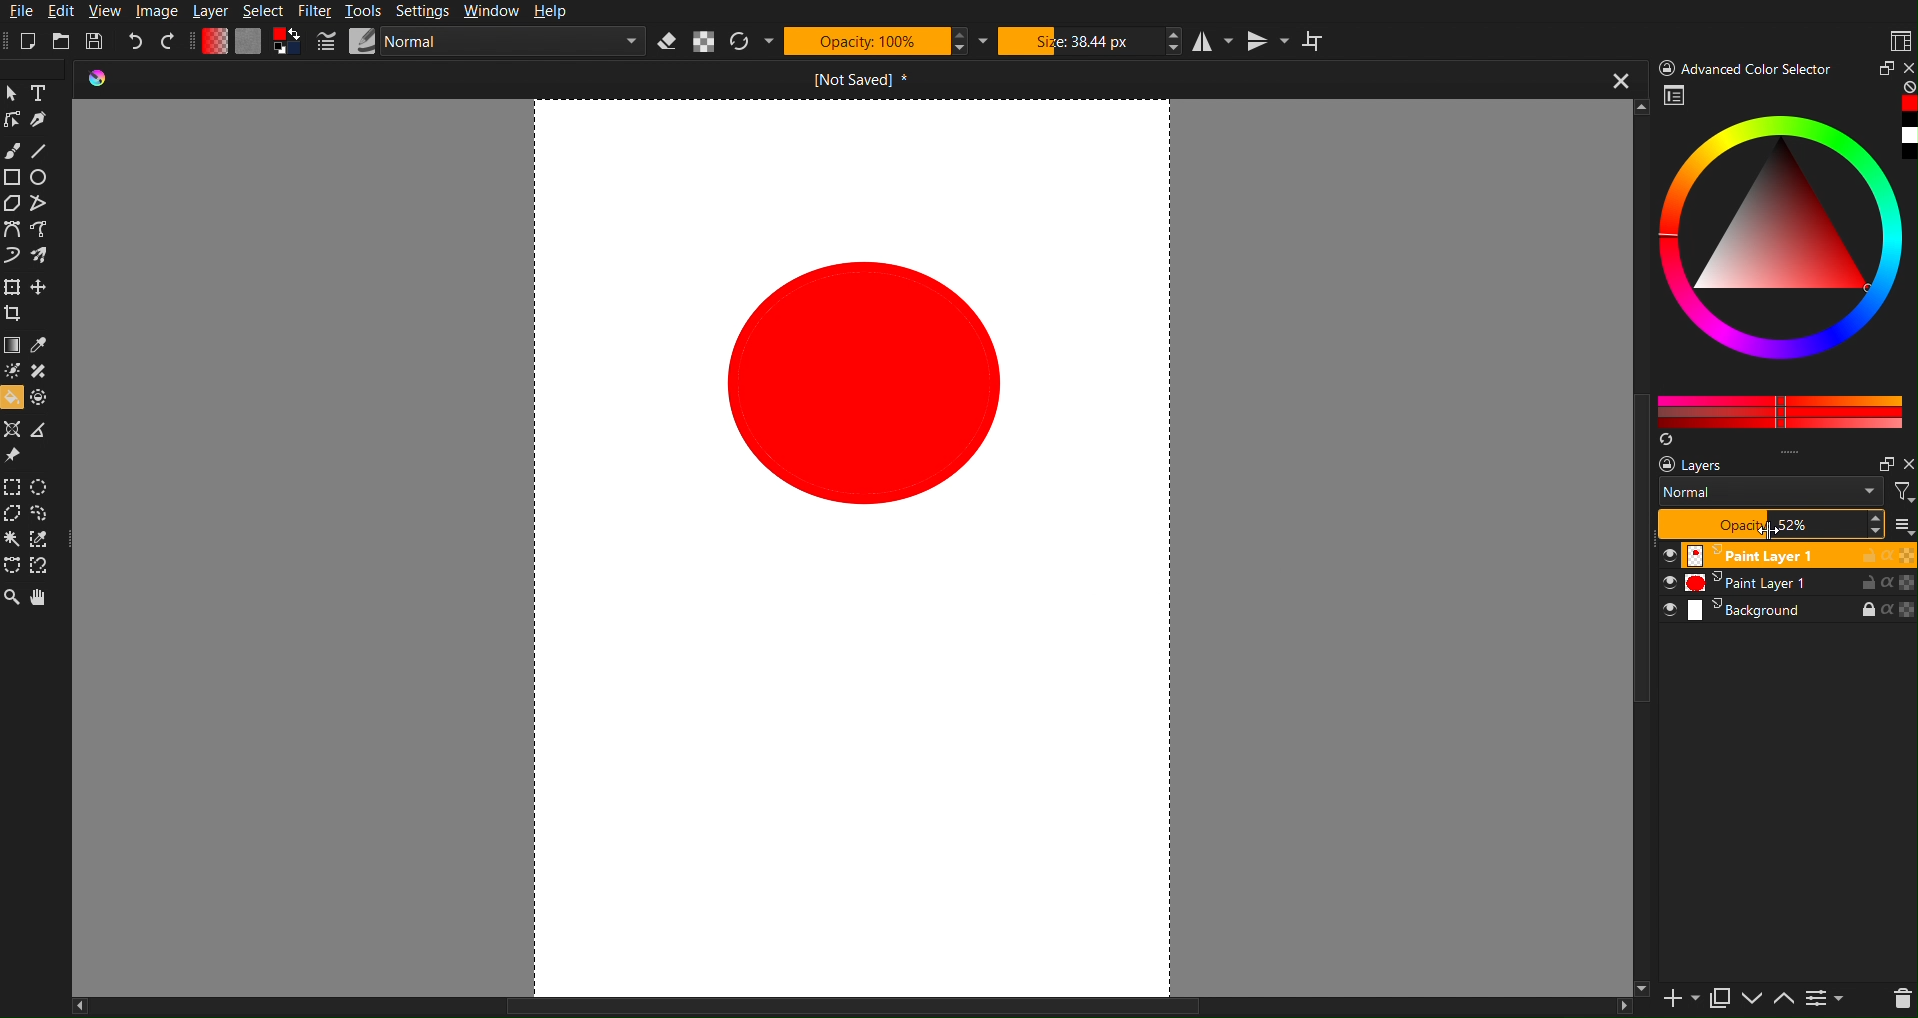 This screenshot has height=1018, width=1918. What do you see at coordinates (12, 515) in the screenshot?
I see `Polygonal` at bounding box center [12, 515].